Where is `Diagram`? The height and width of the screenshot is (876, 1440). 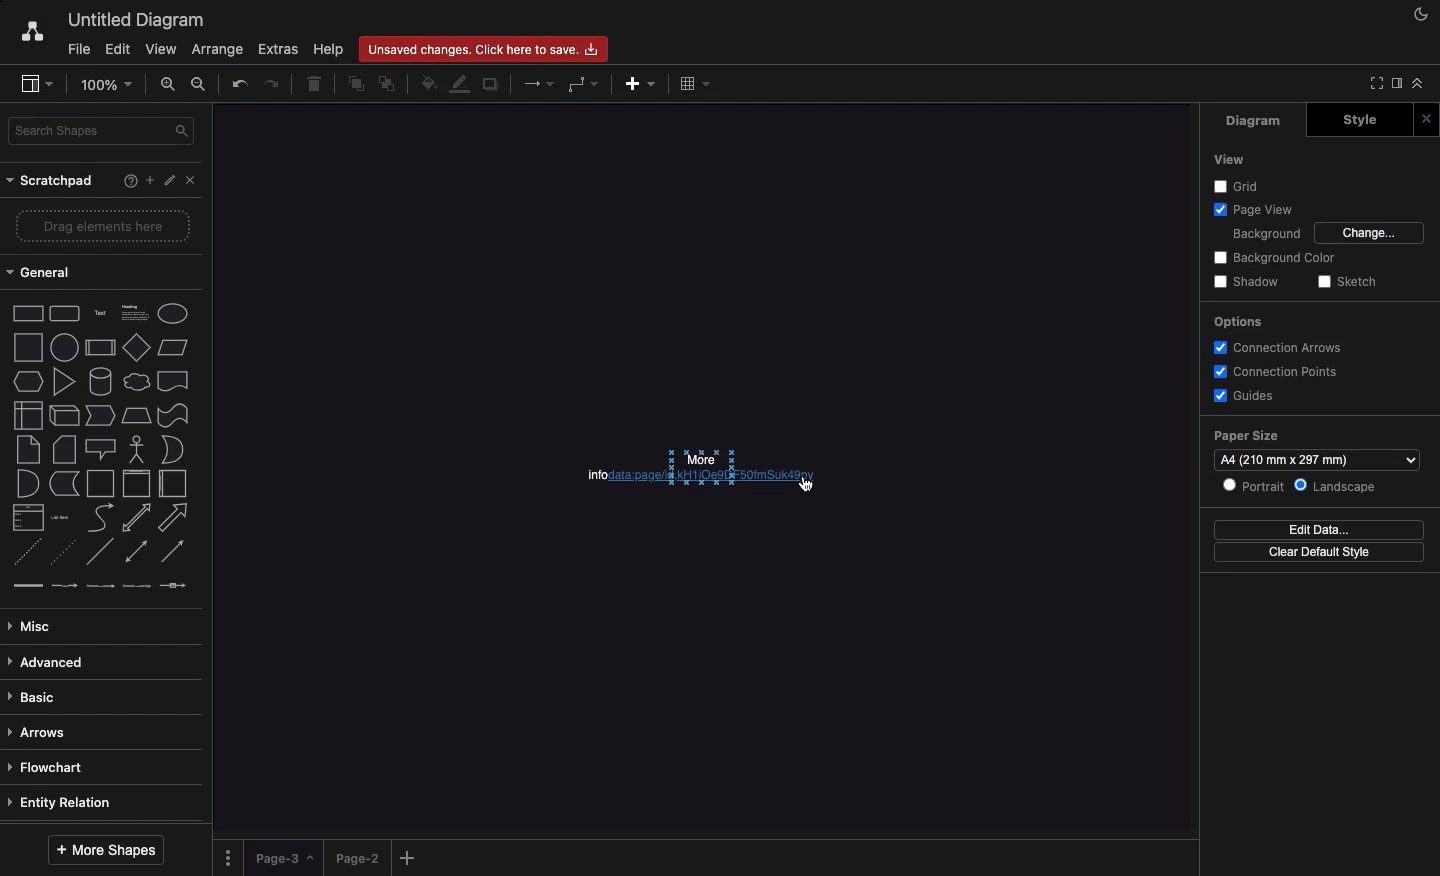 Diagram is located at coordinates (1246, 122).